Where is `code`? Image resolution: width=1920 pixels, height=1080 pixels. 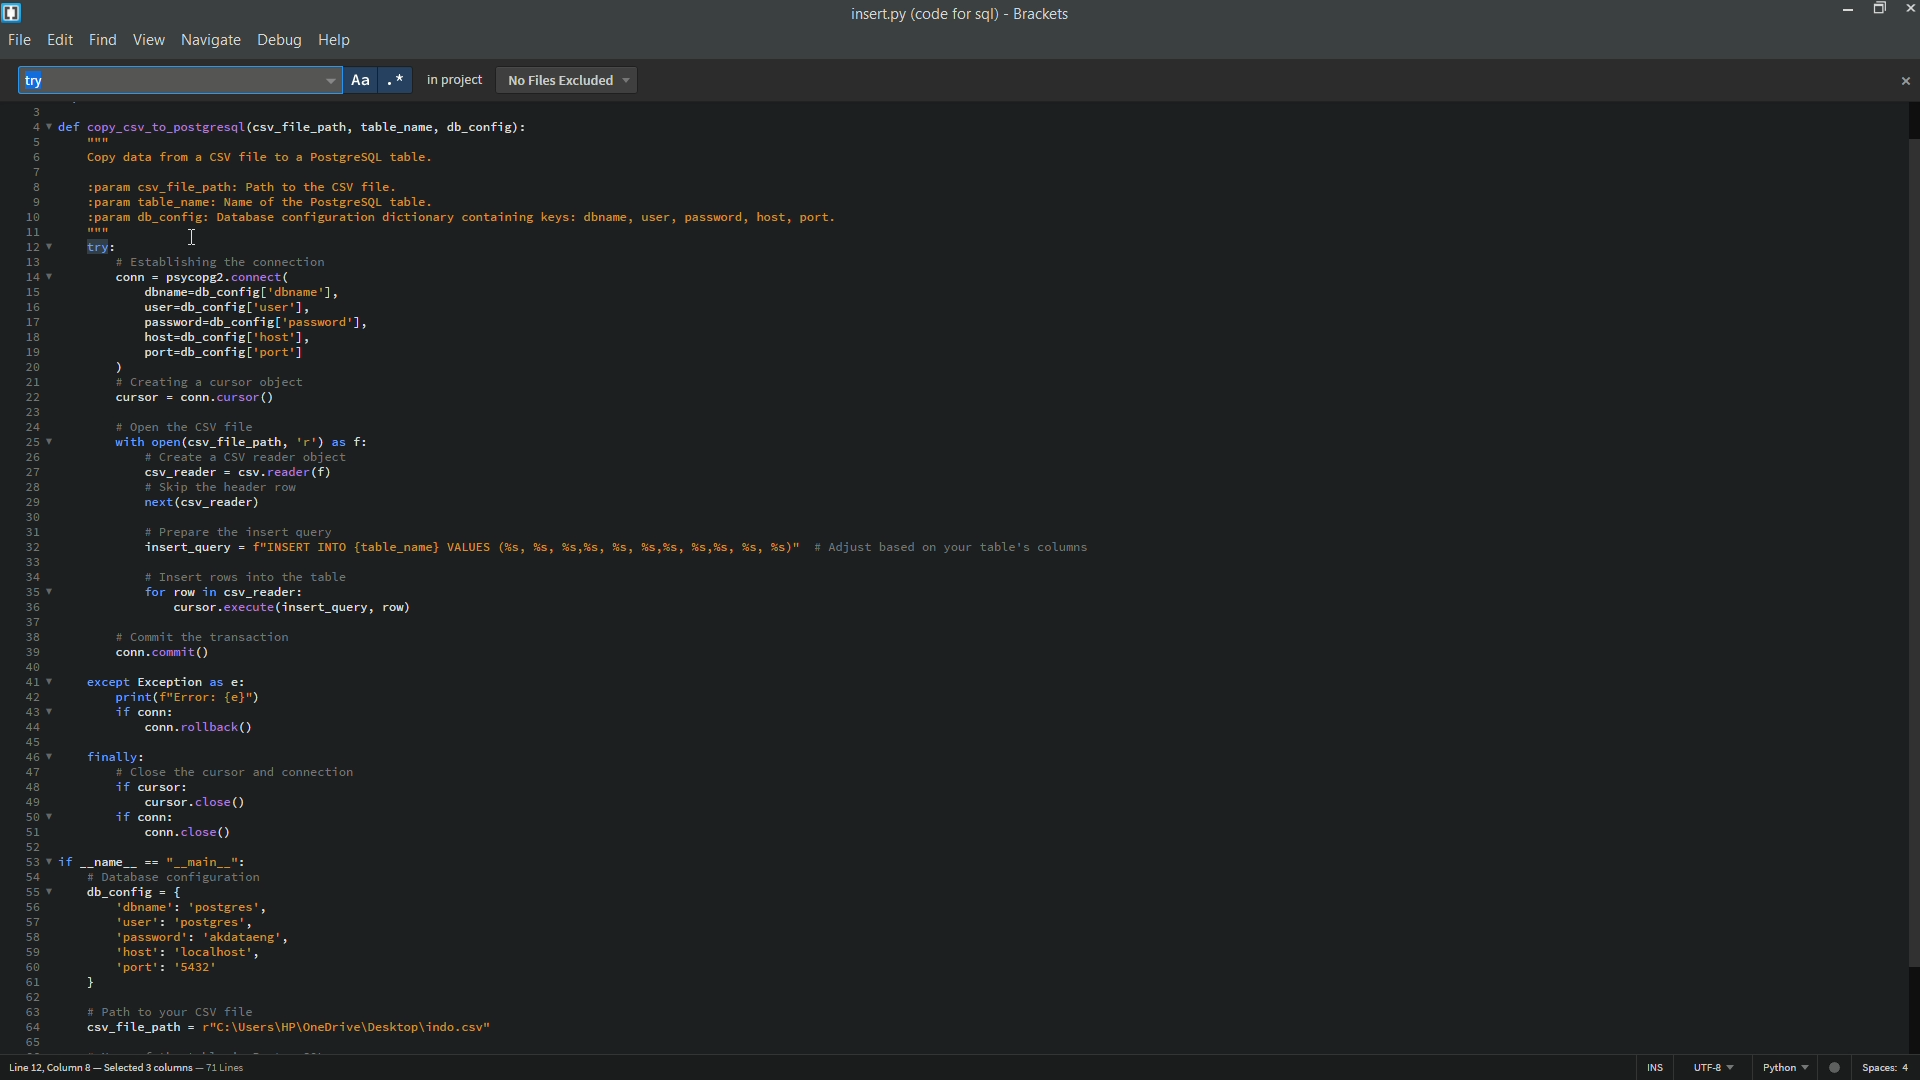 code is located at coordinates (596, 581).